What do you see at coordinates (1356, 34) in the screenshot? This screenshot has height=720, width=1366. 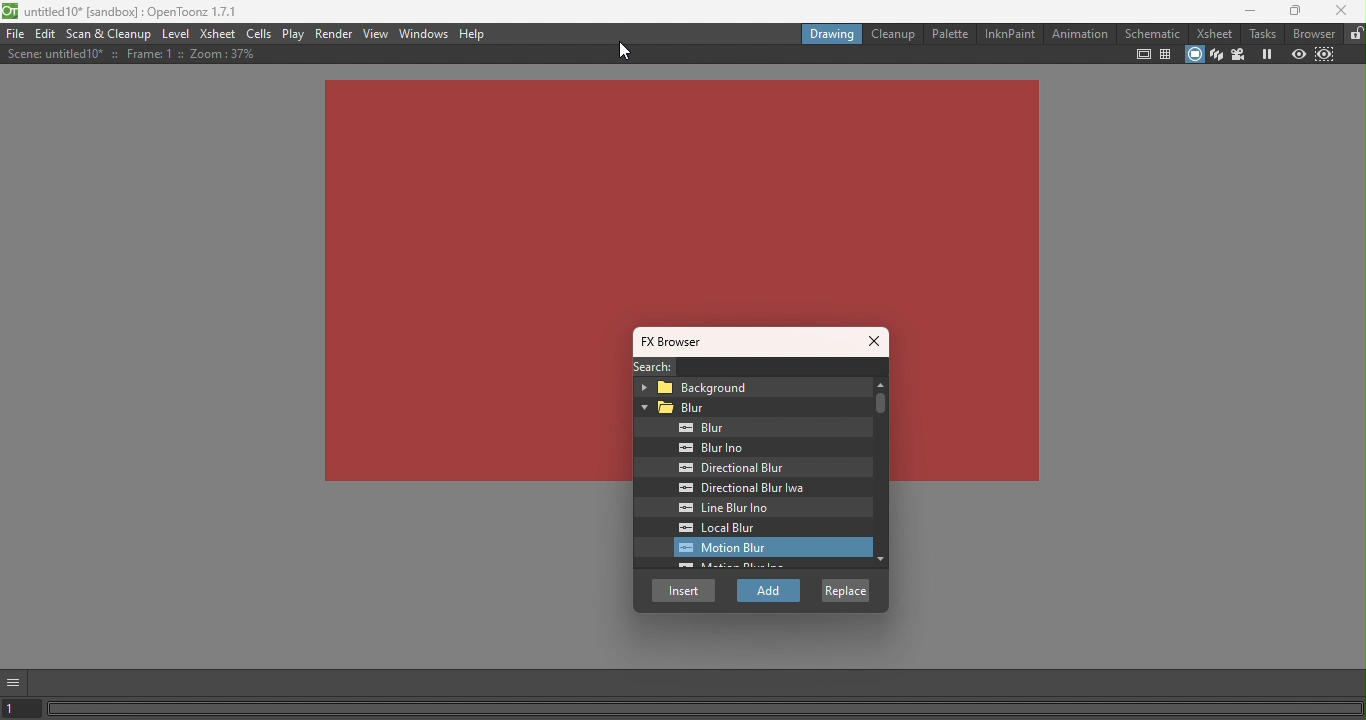 I see `Lock rooms tab` at bounding box center [1356, 34].